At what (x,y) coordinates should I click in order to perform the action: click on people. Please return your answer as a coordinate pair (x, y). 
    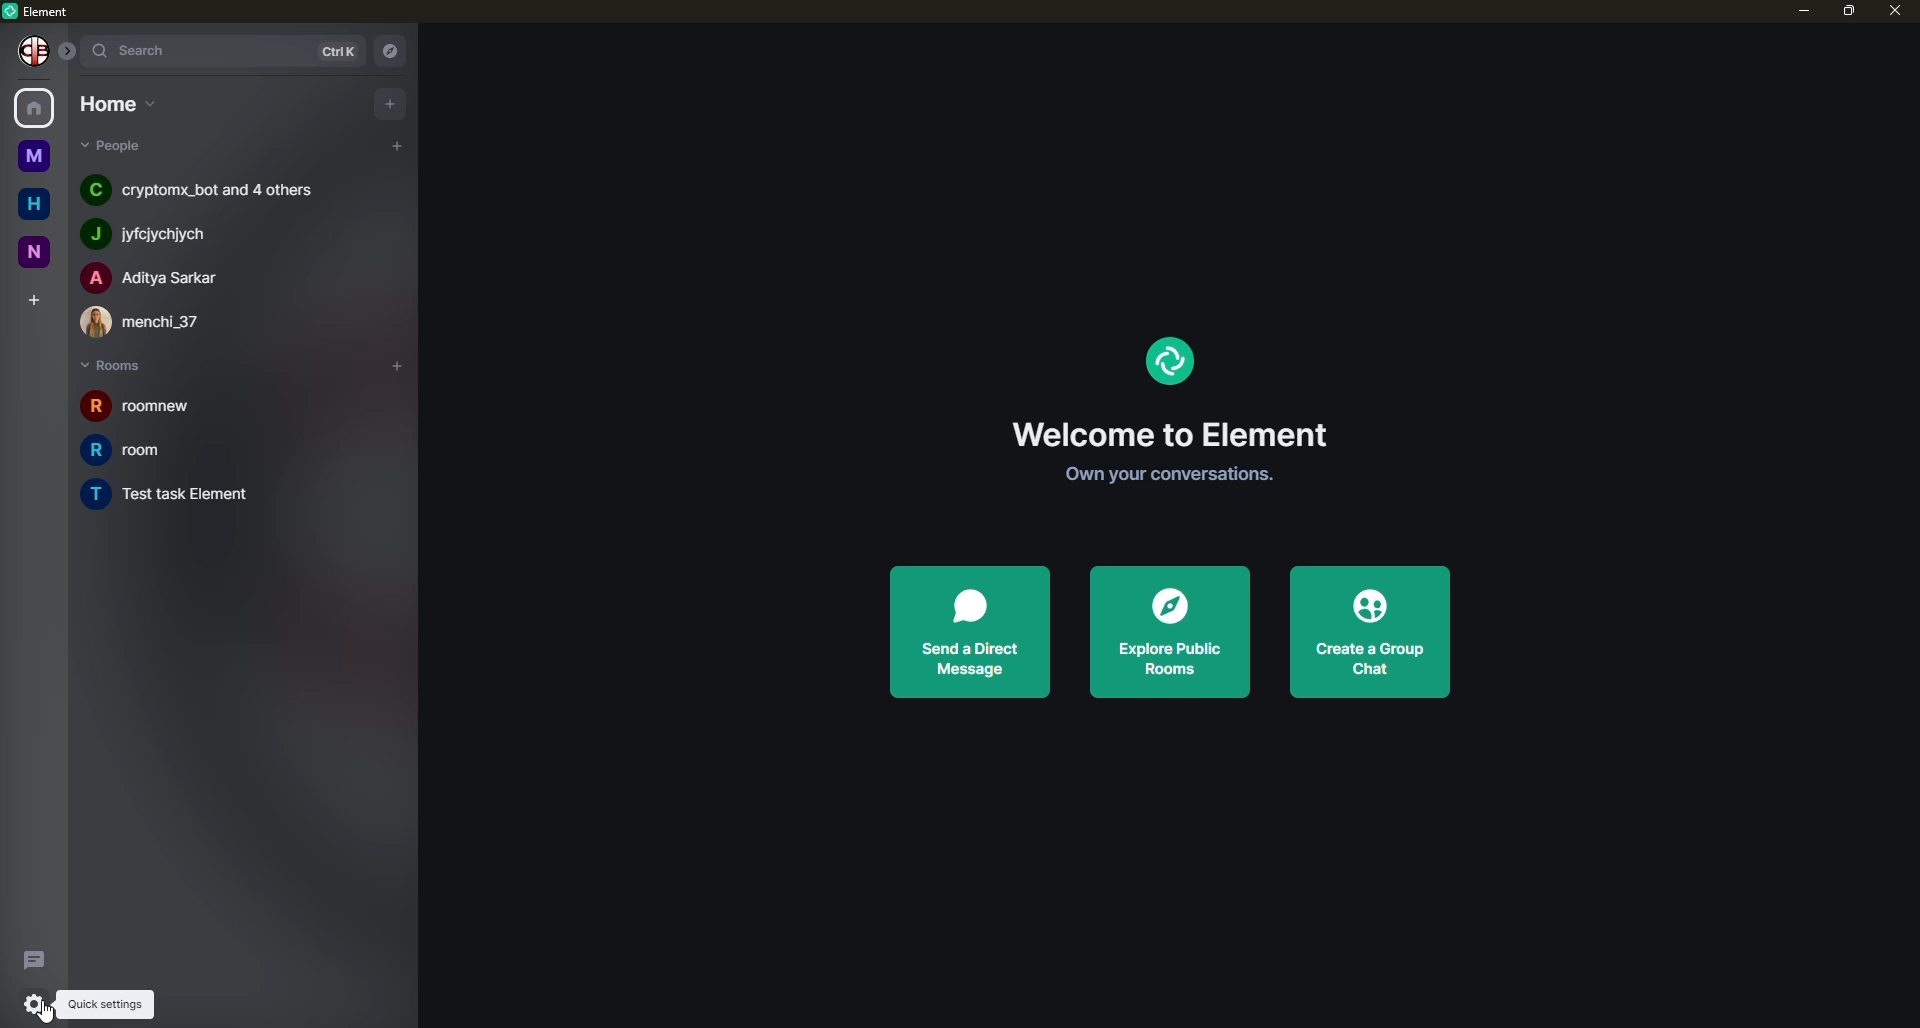
    Looking at the image, I should click on (157, 277).